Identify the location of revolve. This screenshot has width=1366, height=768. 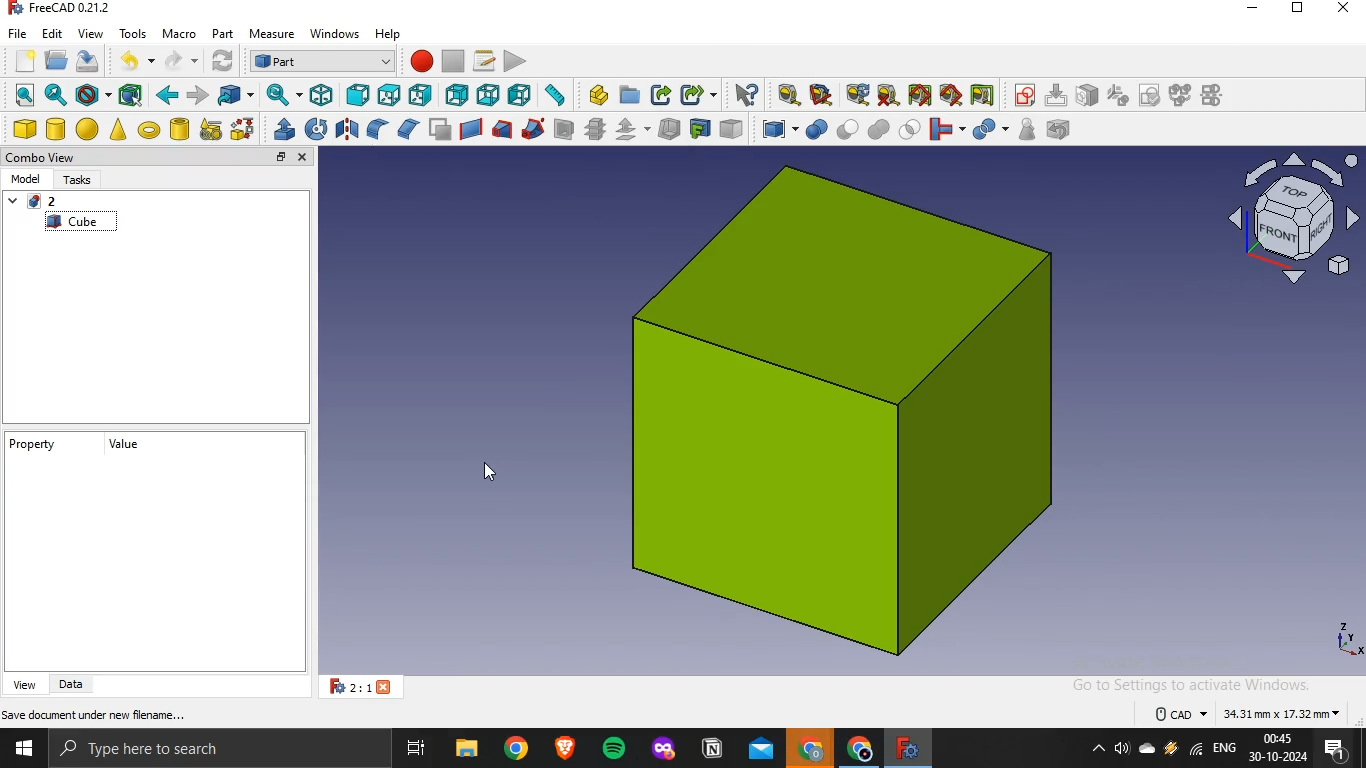
(316, 129).